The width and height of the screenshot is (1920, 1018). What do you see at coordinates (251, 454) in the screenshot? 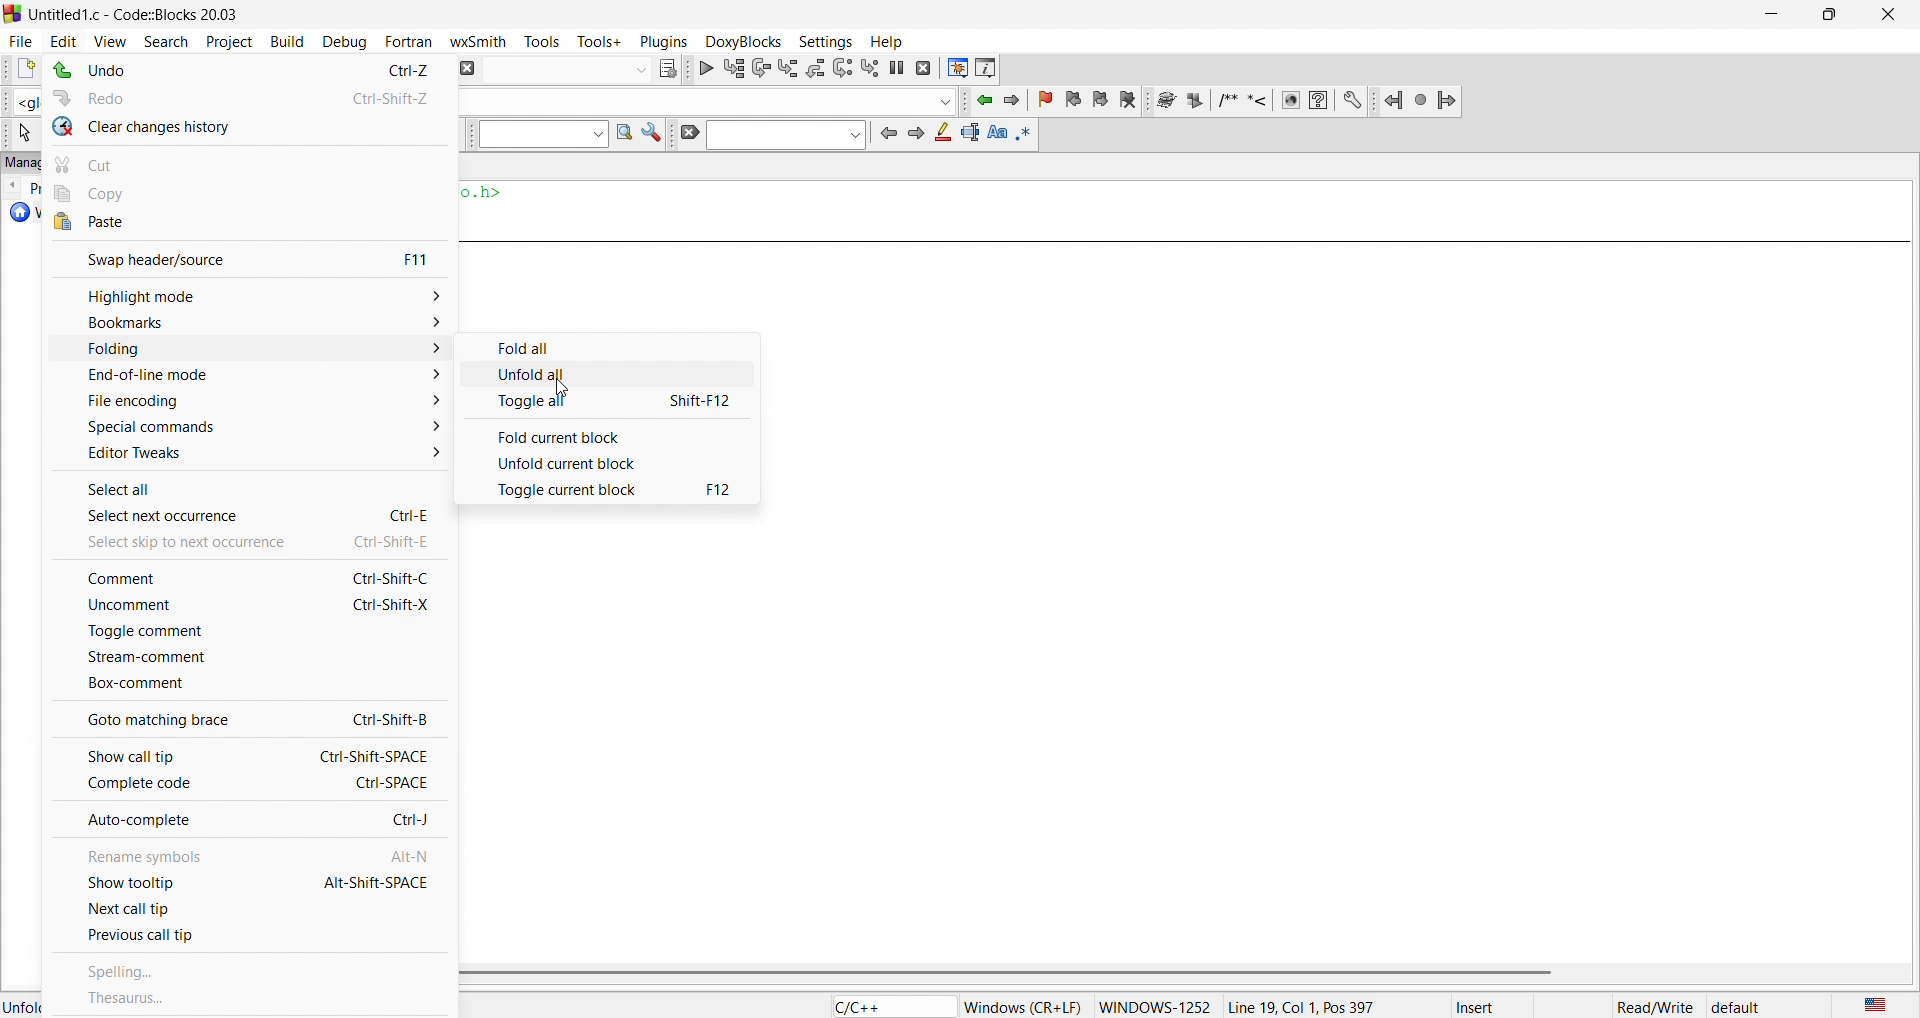
I see `editor tweaks` at bounding box center [251, 454].